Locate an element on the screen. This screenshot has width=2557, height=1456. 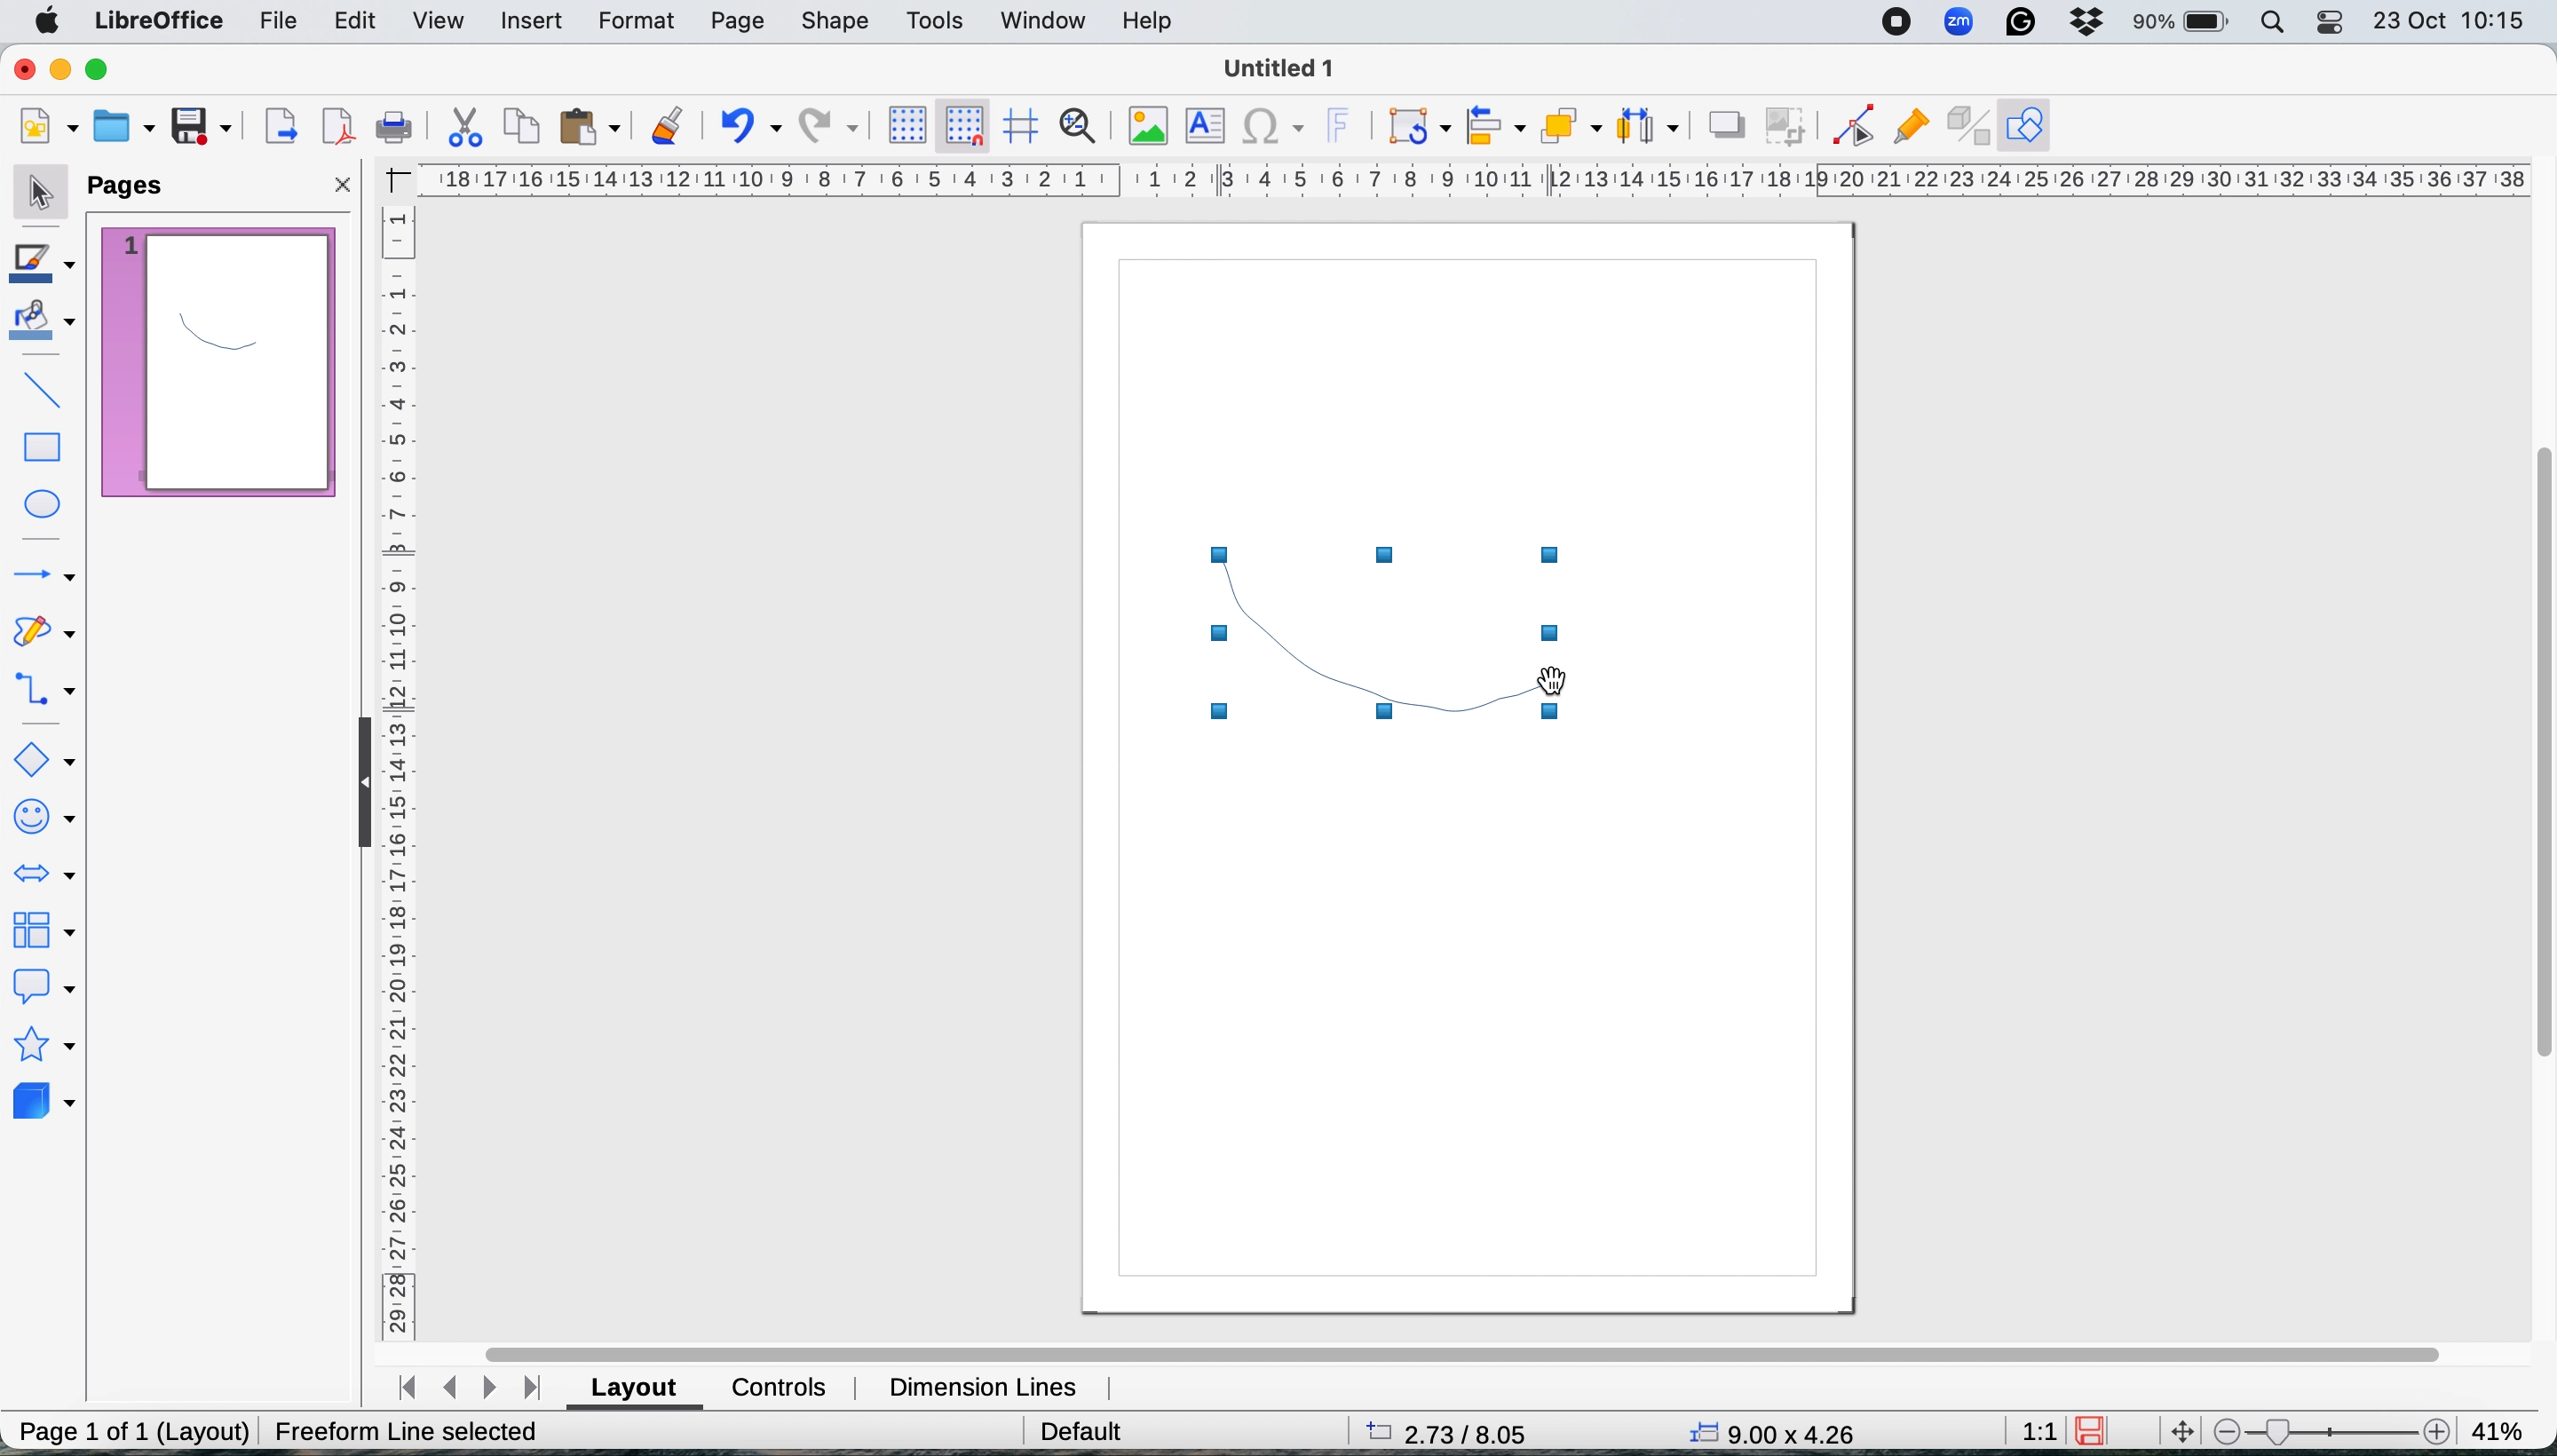
freehand shape is located at coordinates (1383, 626).